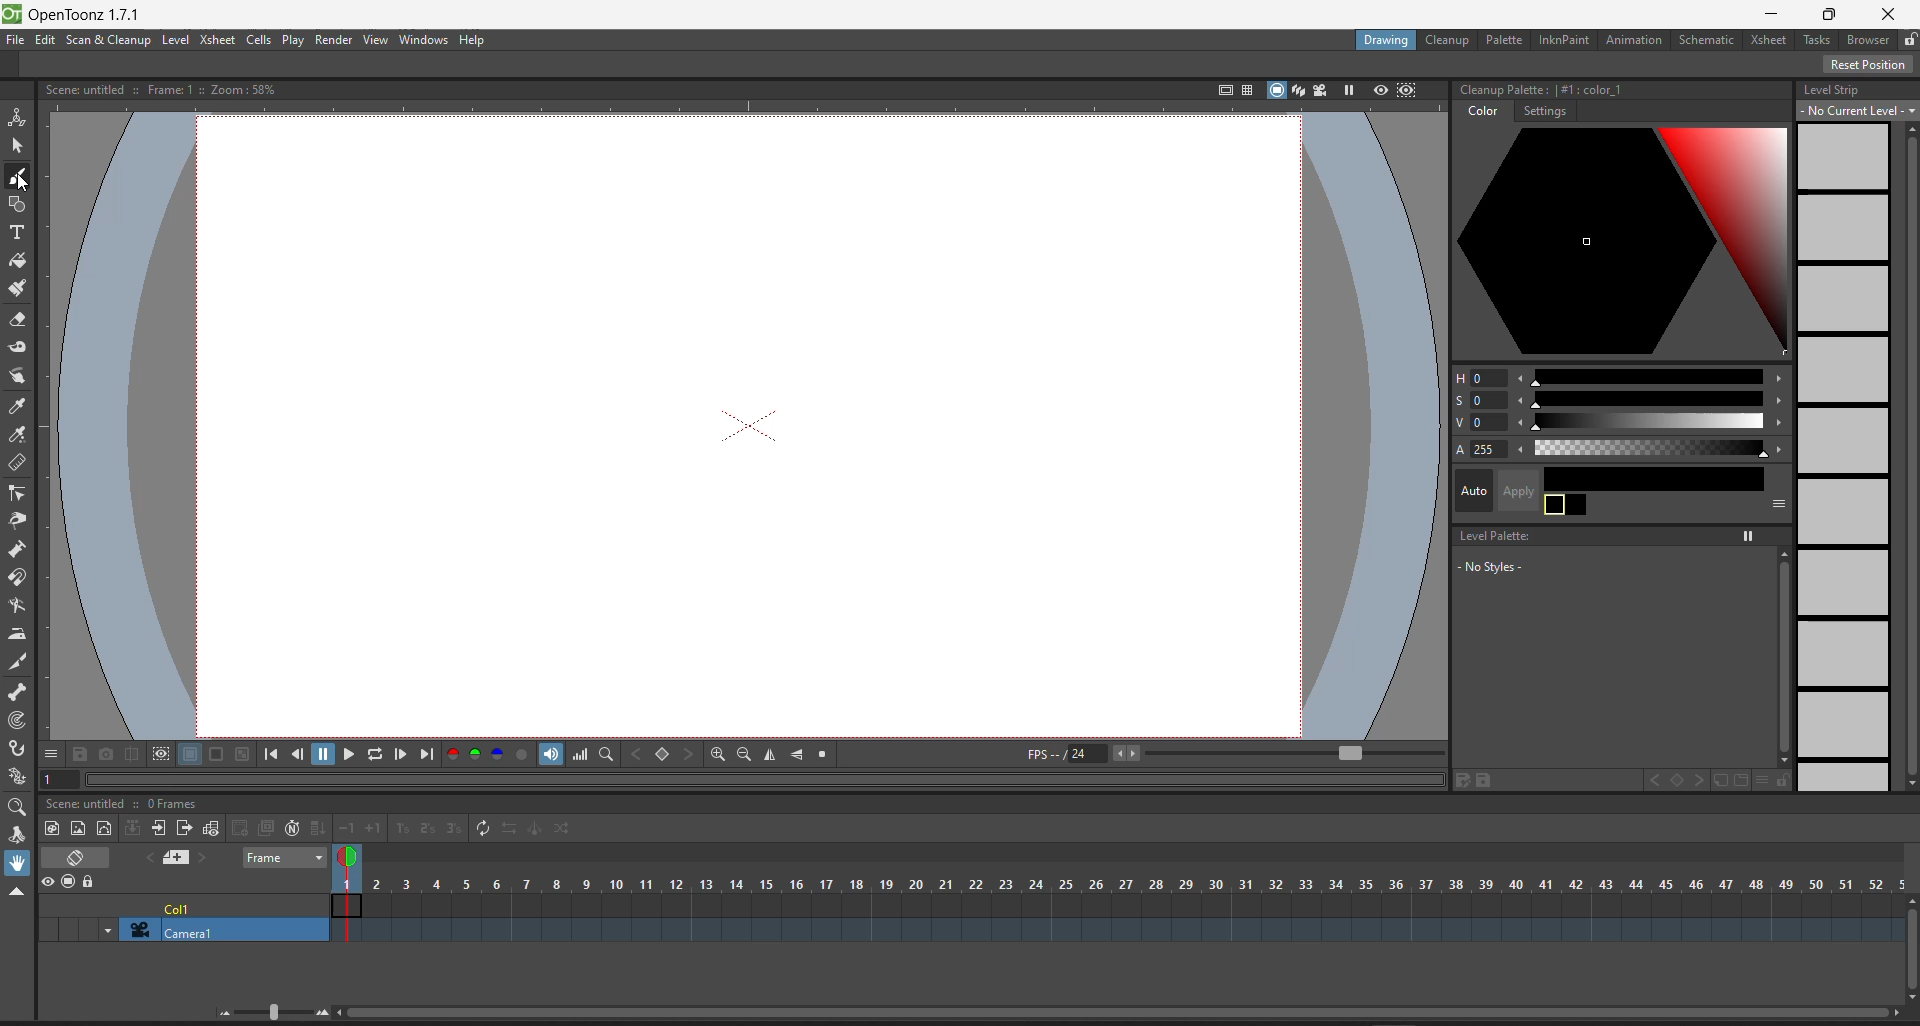 Image resolution: width=1920 pixels, height=1026 pixels. What do you see at coordinates (1297, 88) in the screenshot?
I see `3d view` at bounding box center [1297, 88].